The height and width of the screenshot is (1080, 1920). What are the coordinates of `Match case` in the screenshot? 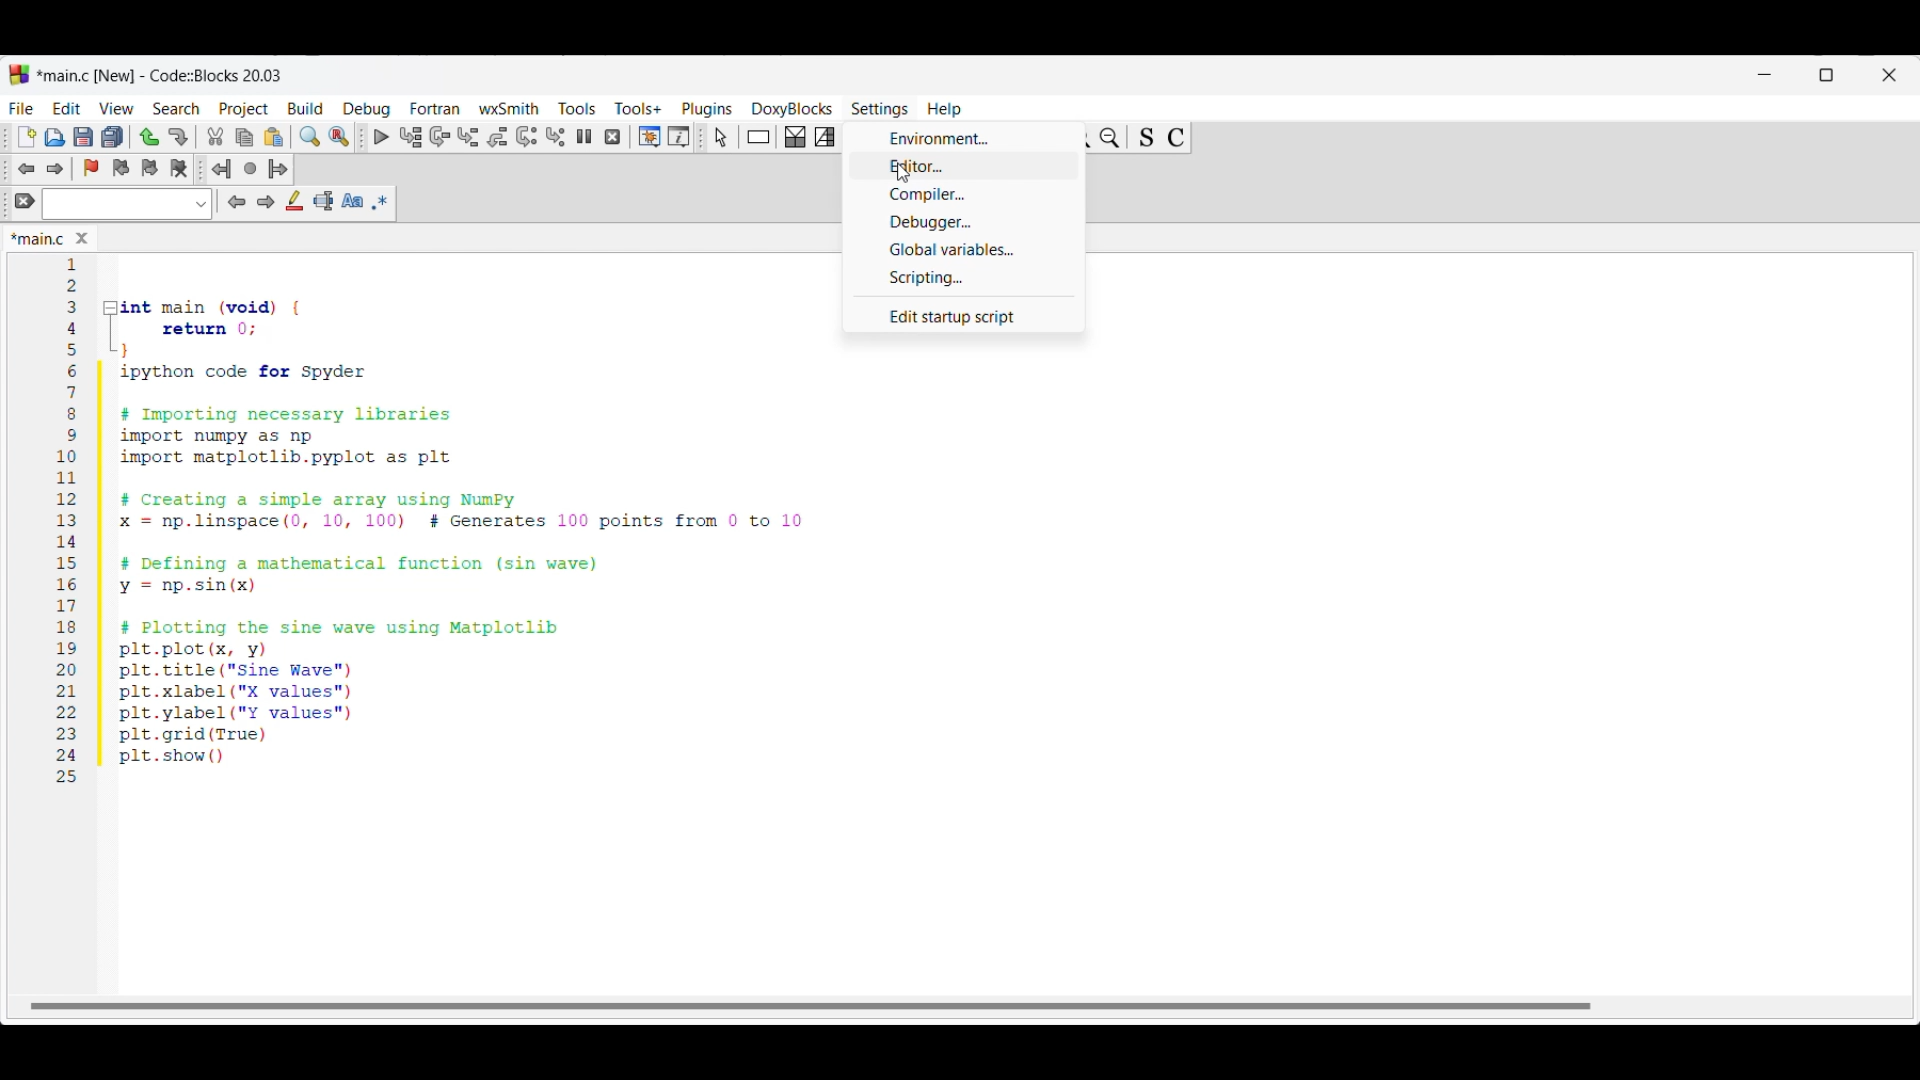 It's located at (352, 200).